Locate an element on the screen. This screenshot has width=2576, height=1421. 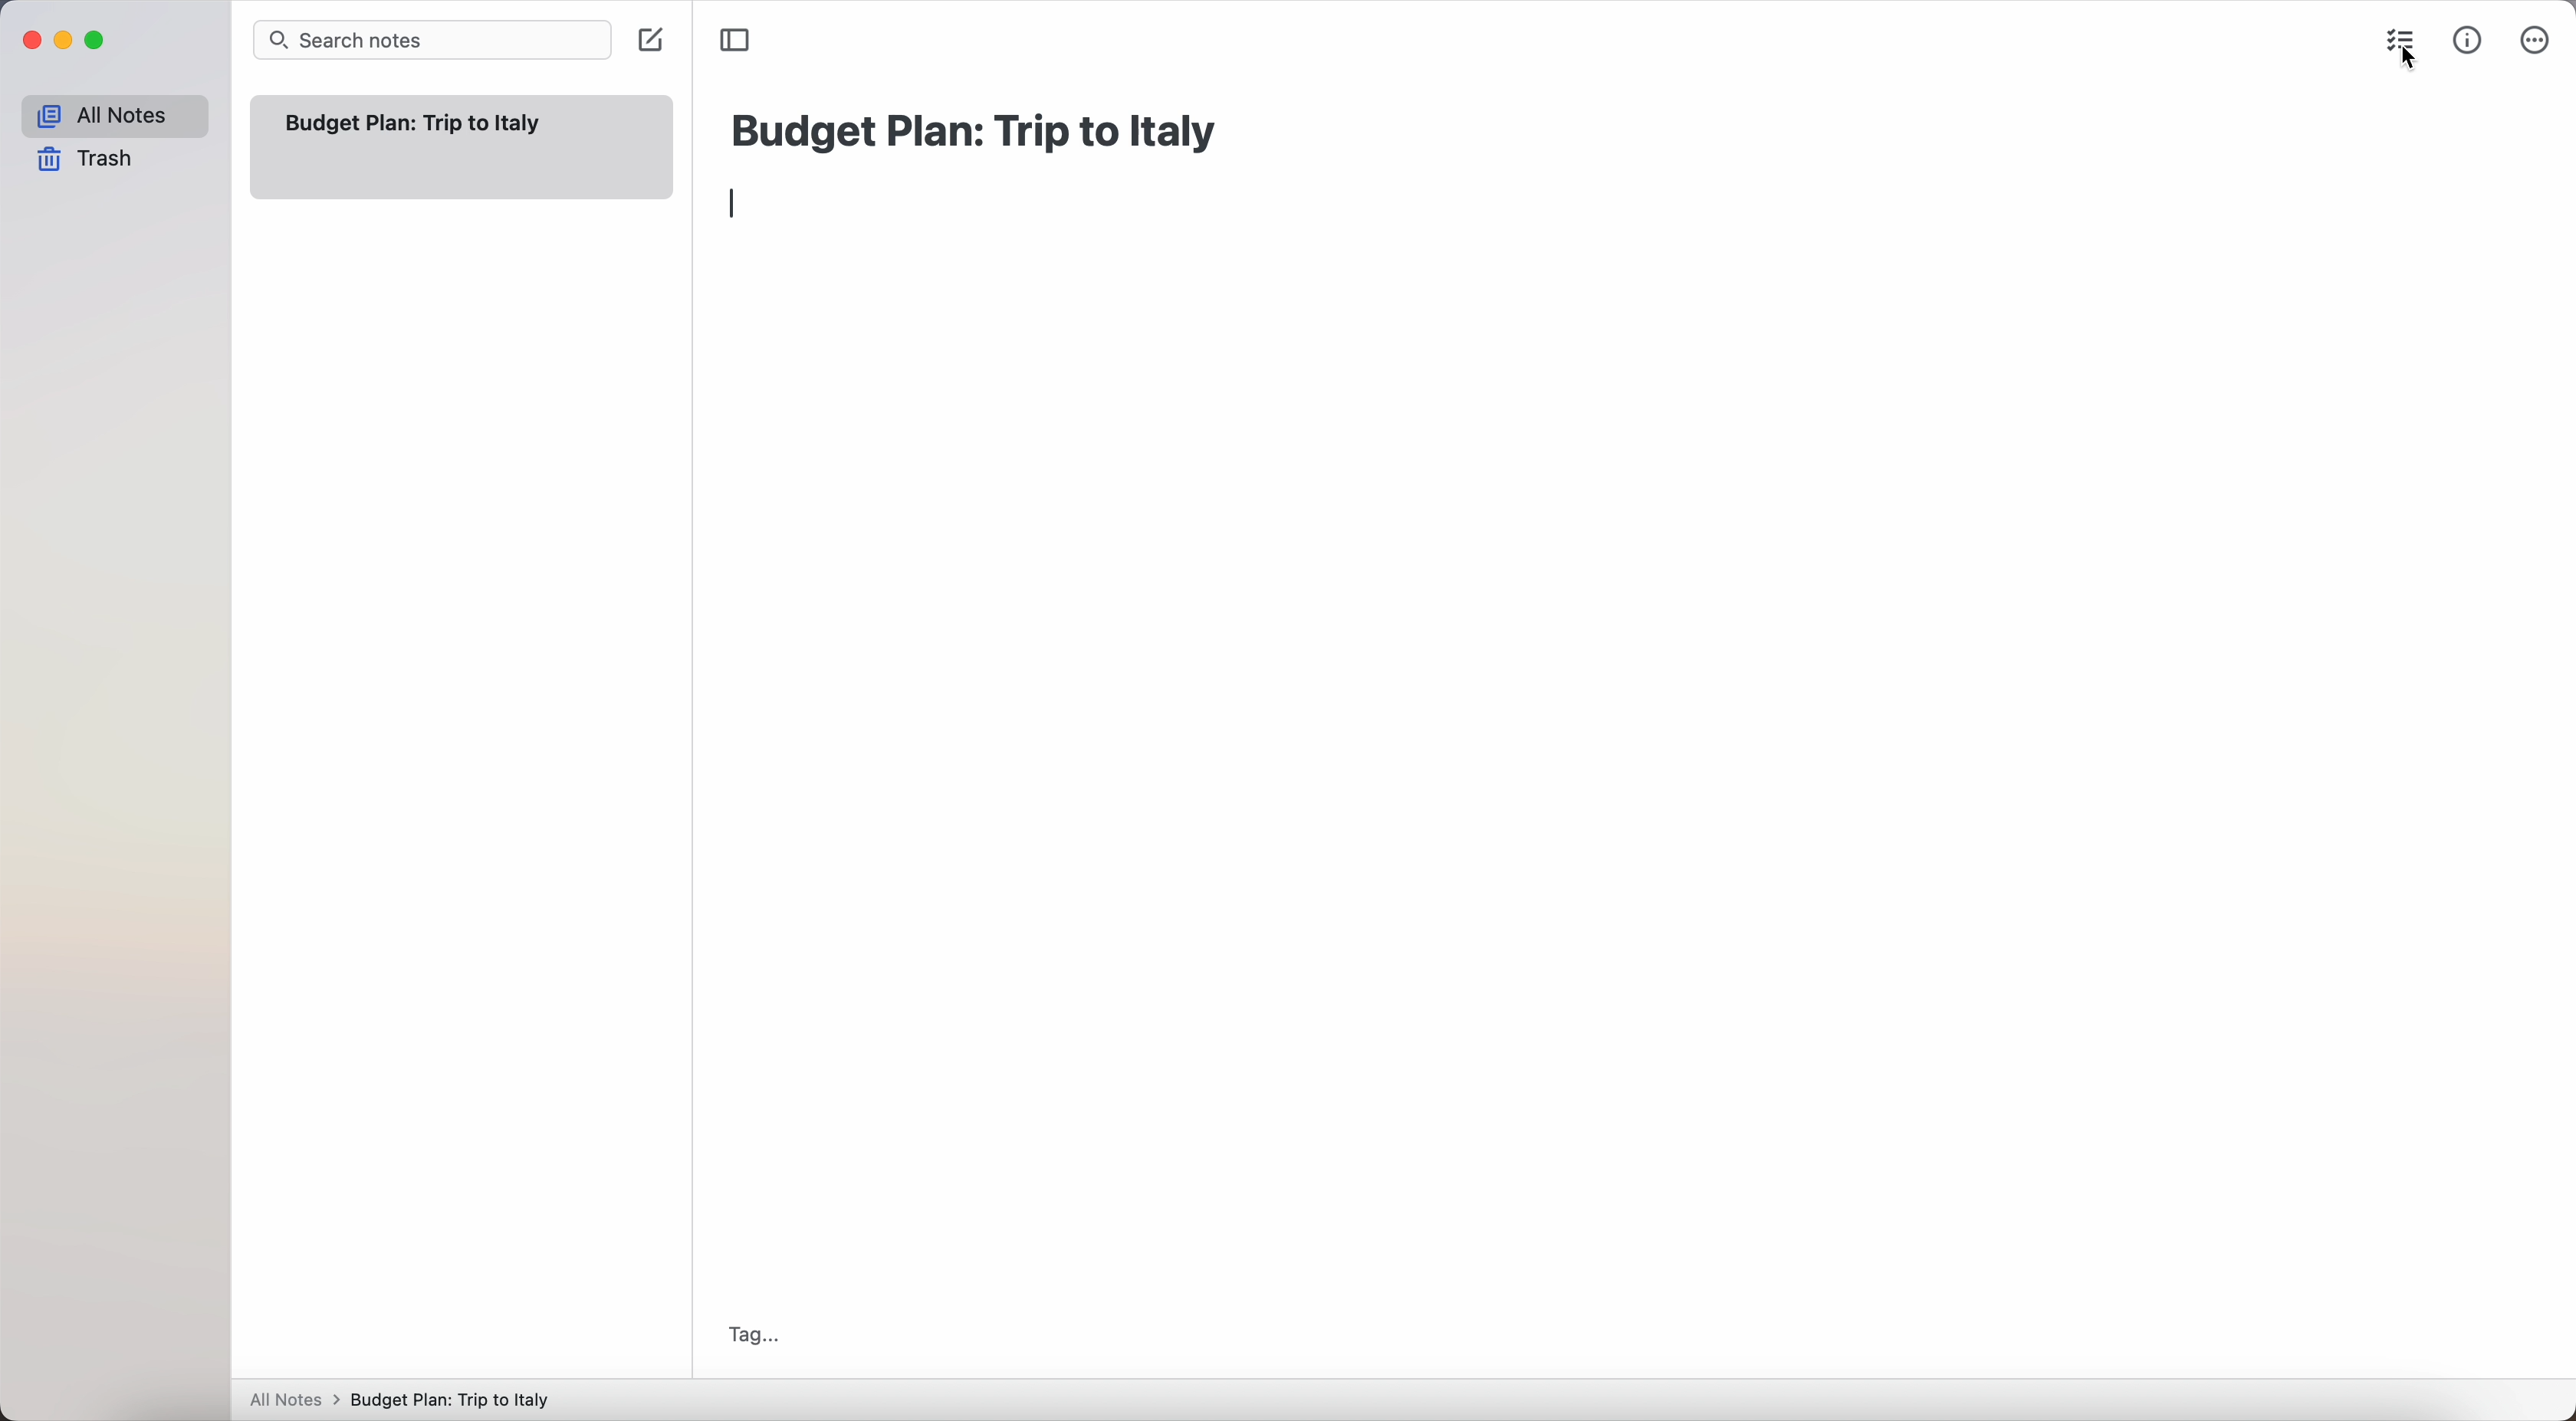
enter/writing bar is located at coordinates (736, 206).